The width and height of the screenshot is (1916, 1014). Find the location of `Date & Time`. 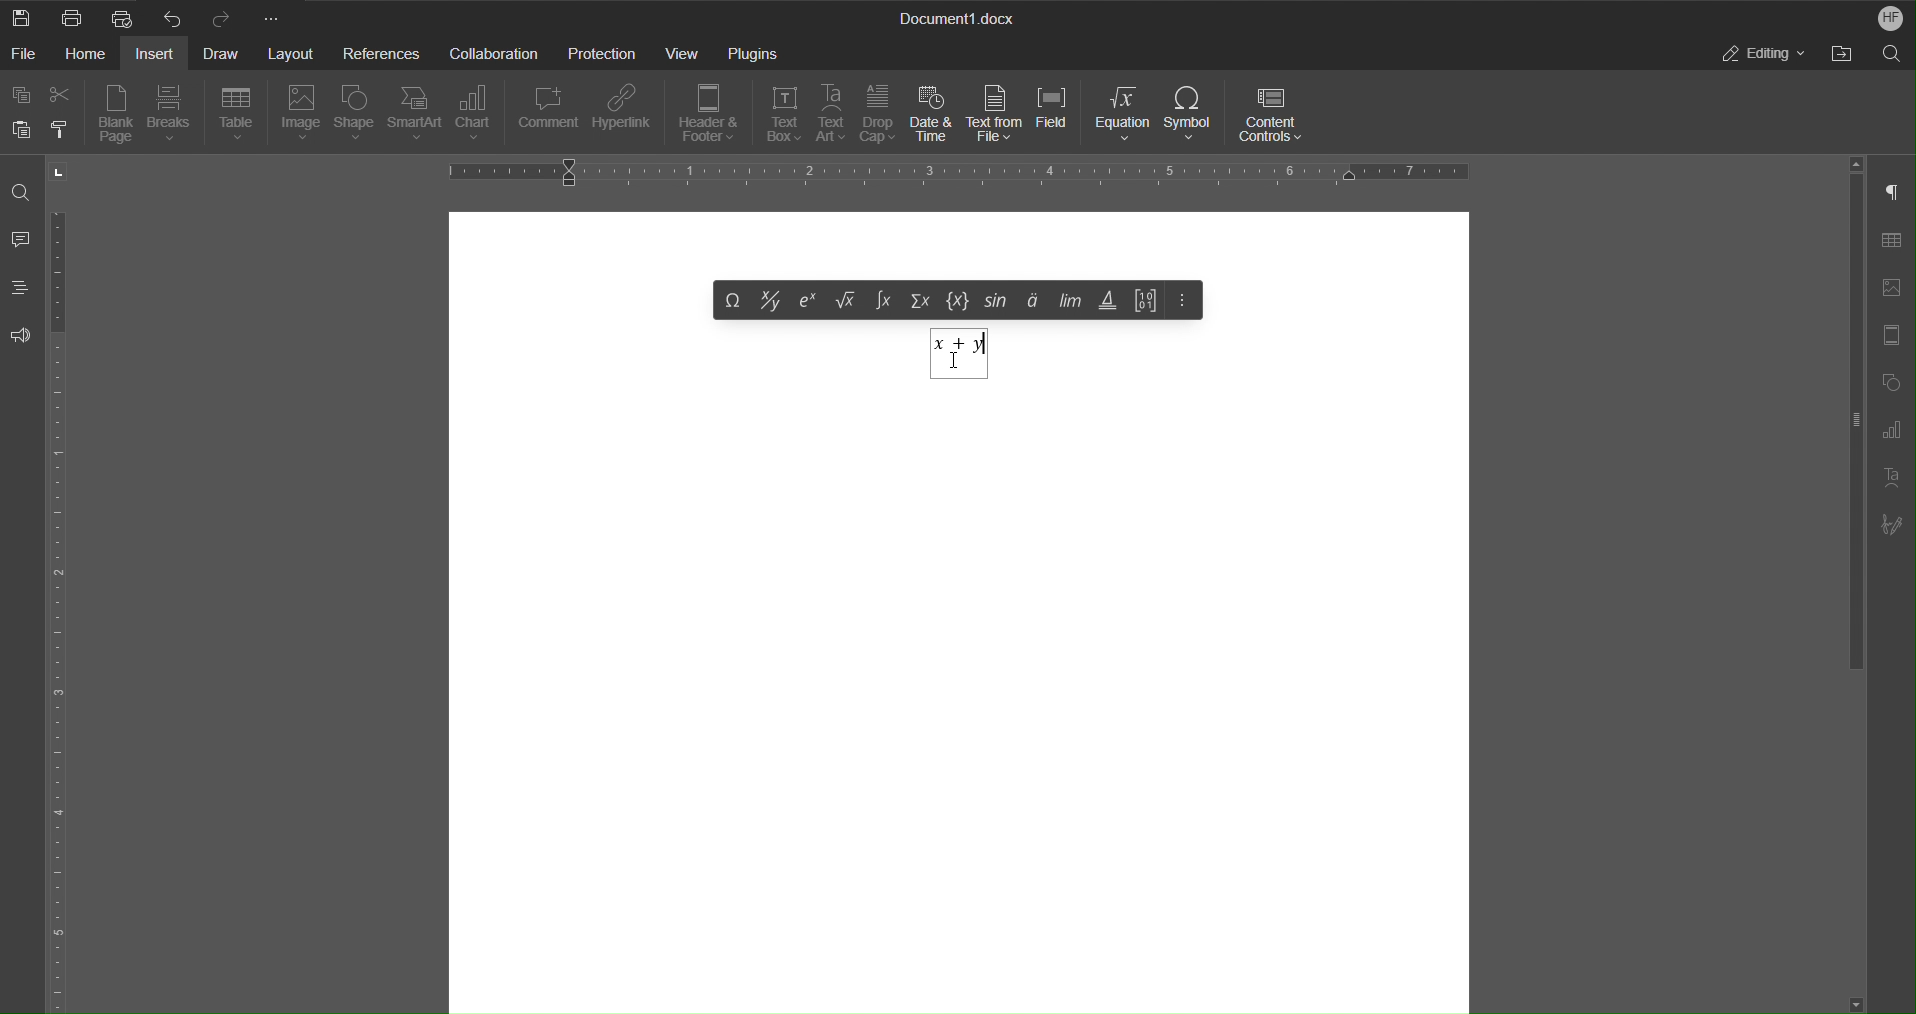

Date & Time is located at coordinates (935, 115).